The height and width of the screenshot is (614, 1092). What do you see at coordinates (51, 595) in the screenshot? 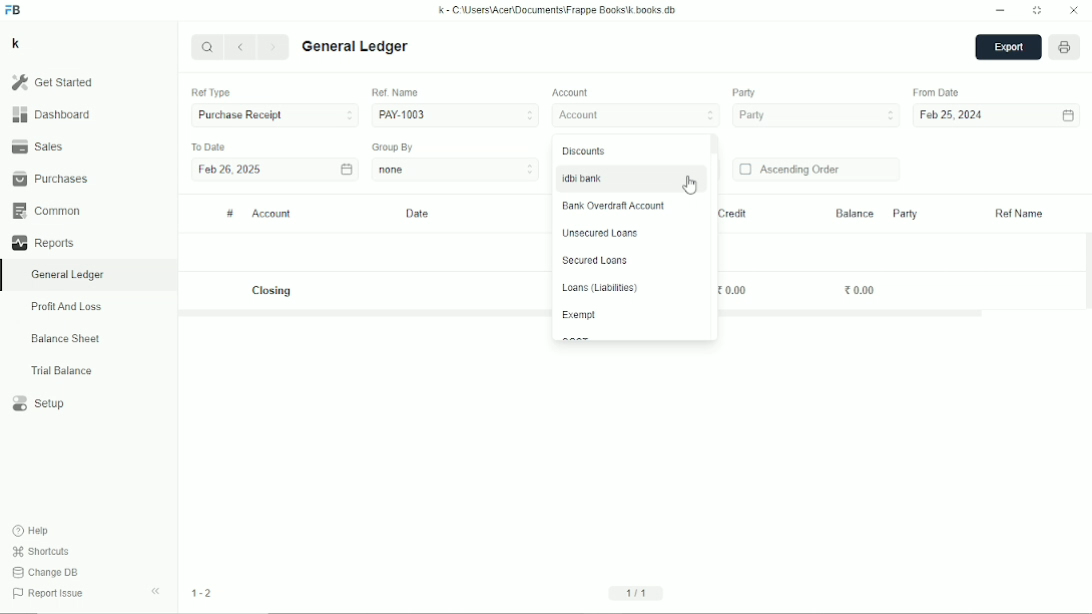
I see `Report issue` at bounding box center [51, 595].